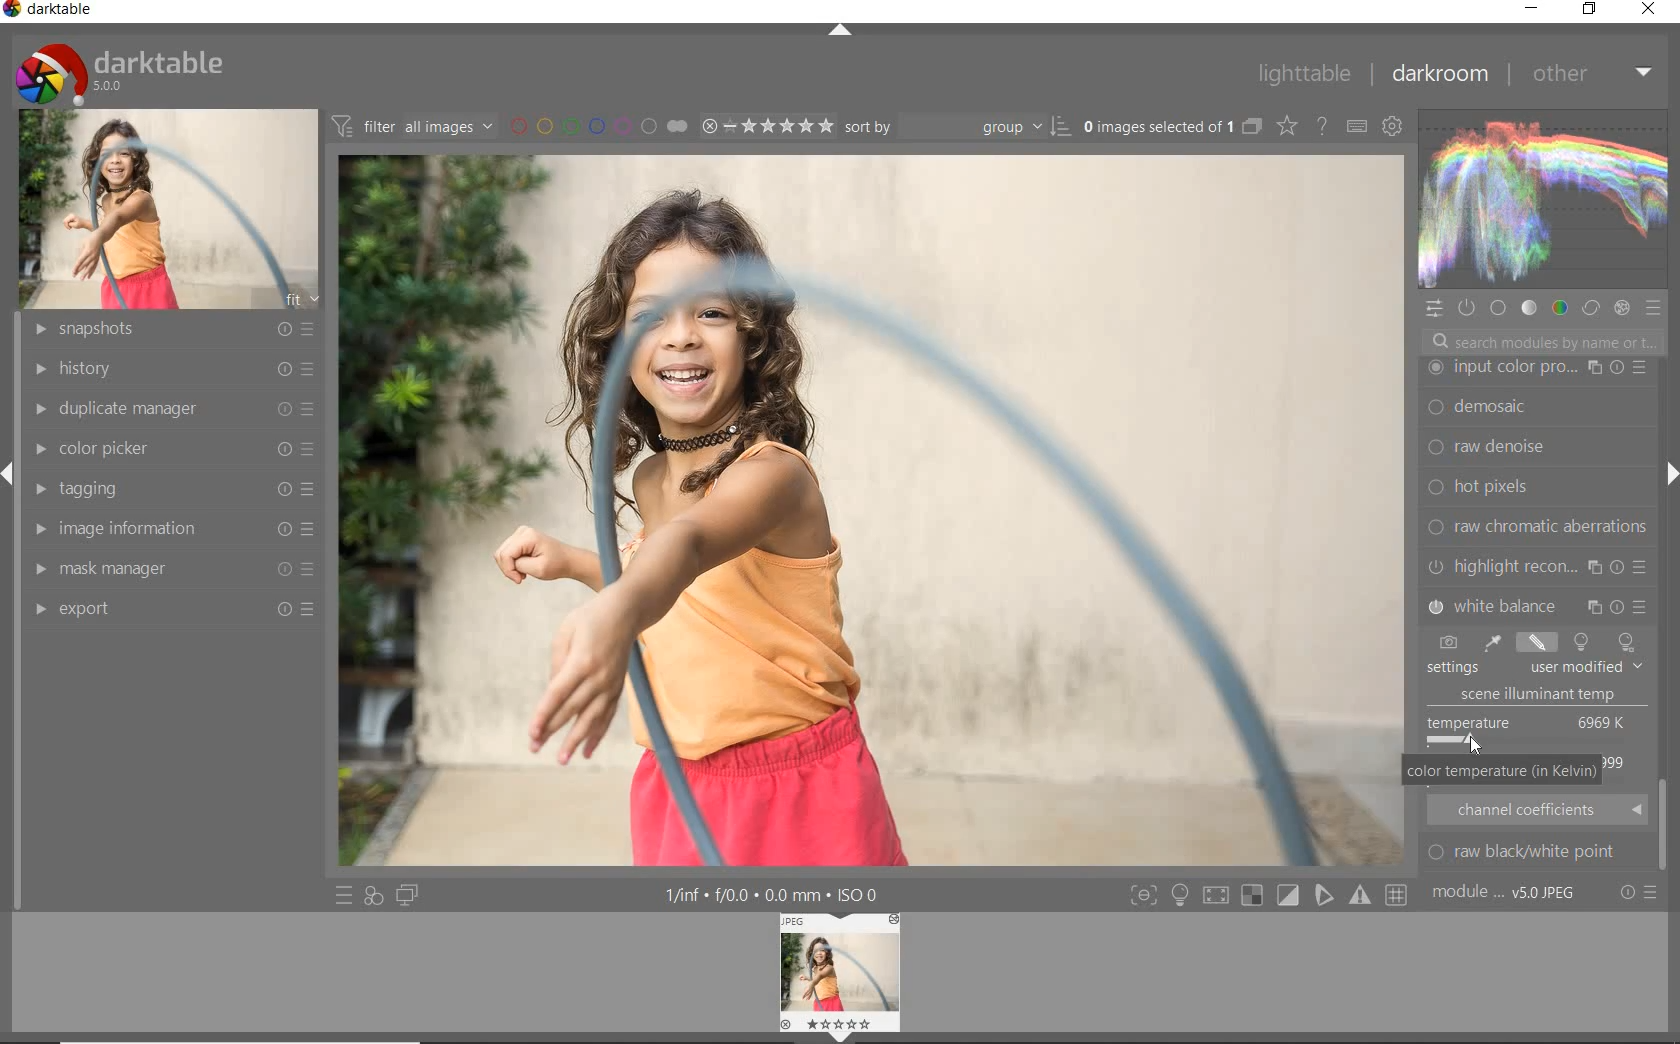  What do you see at coordinates (1639, 896) in the screenshot?
I see `reset or preset preference` at bounding box center [1639, 896].